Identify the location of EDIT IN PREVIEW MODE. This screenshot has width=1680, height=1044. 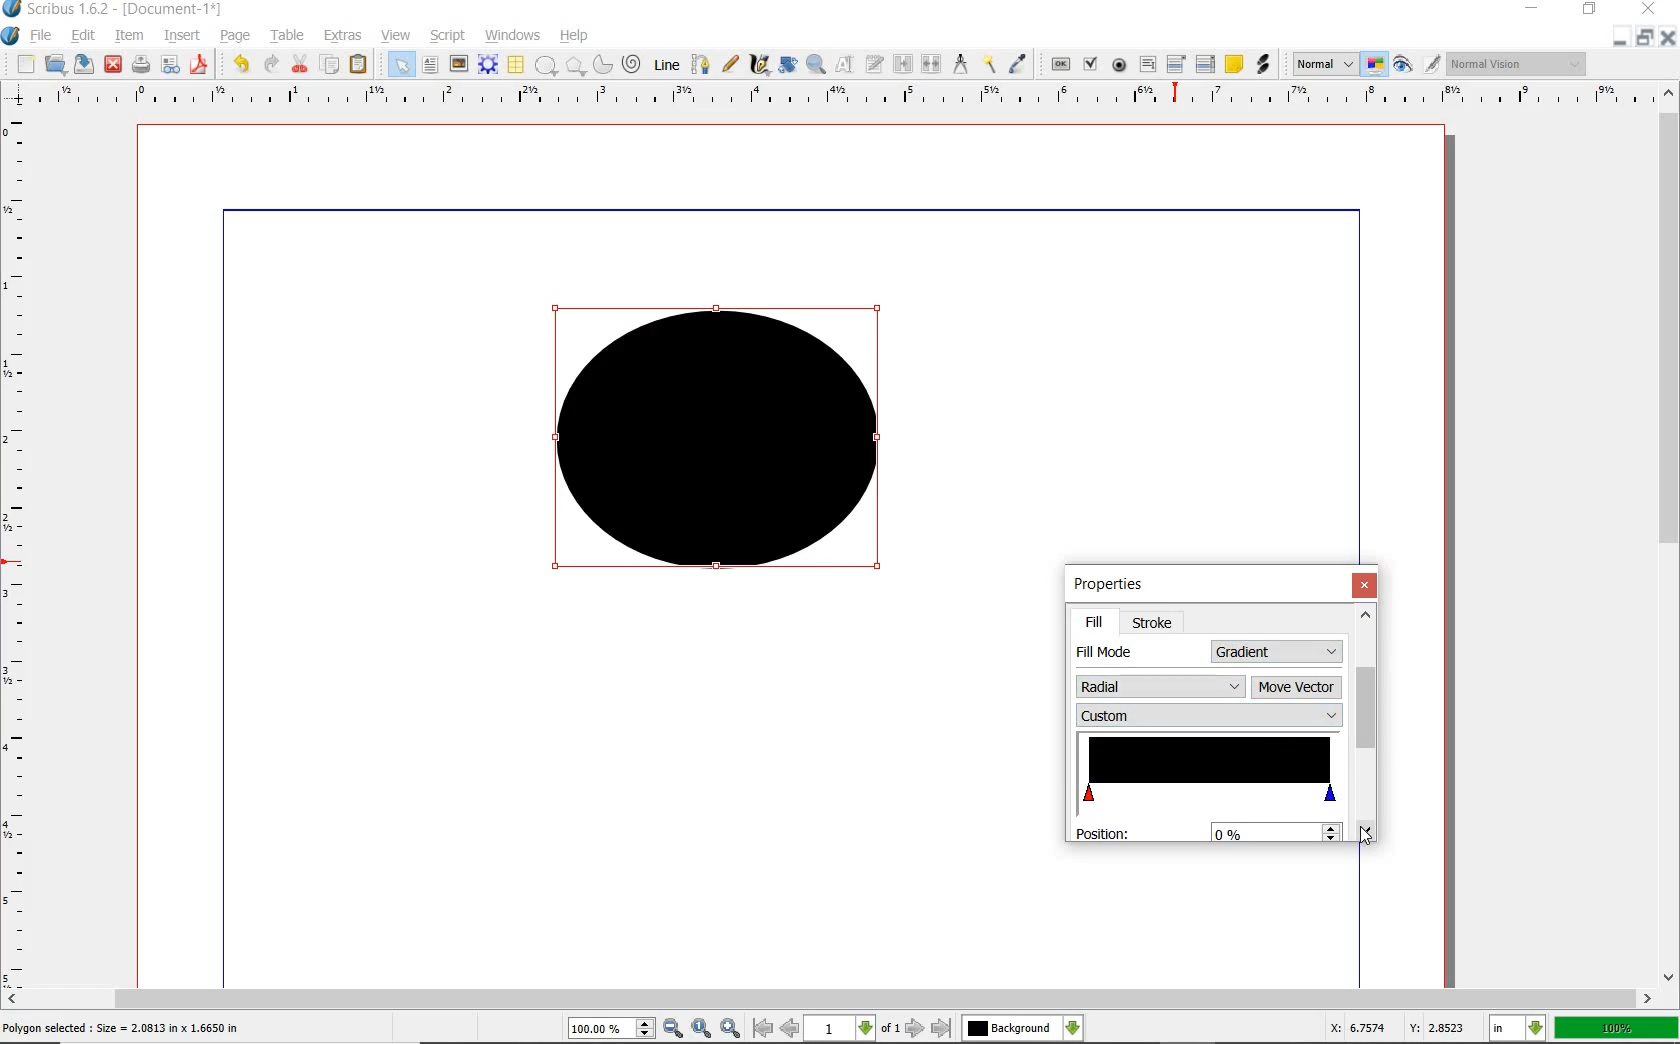
(1431, 63).